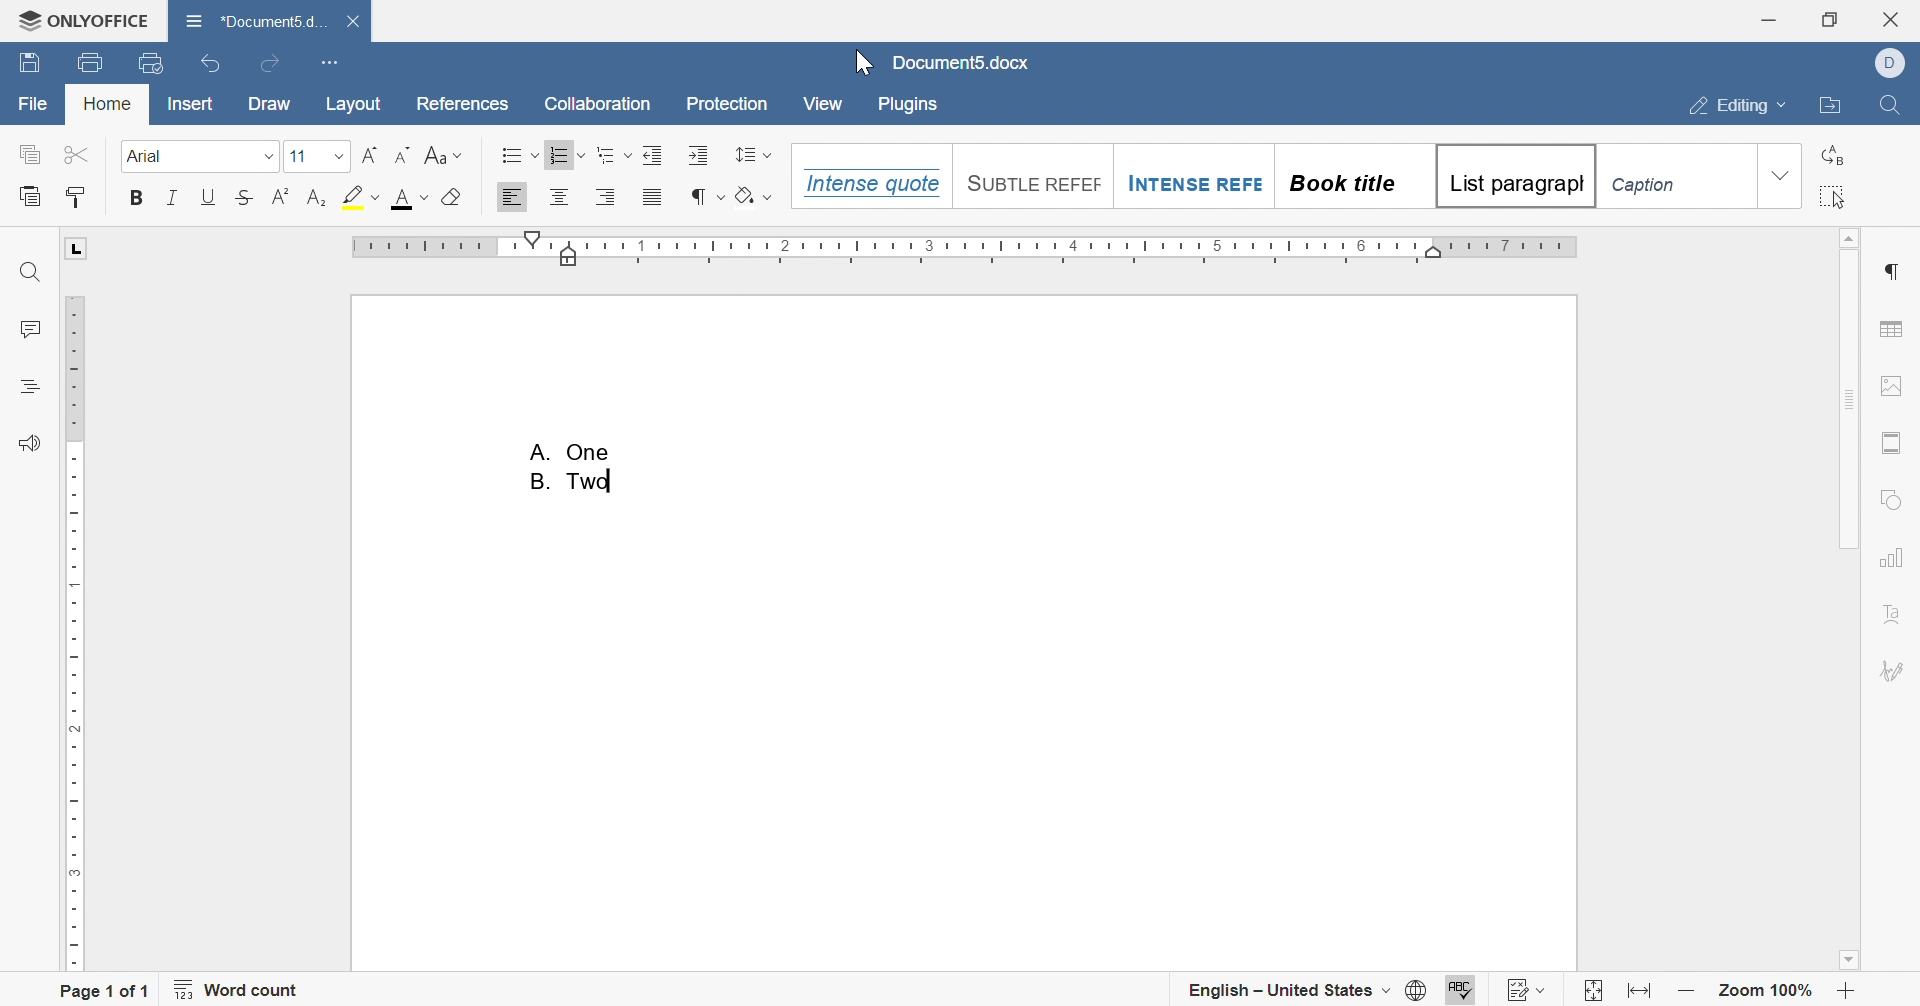  I want to click on print, so click(94, 61).